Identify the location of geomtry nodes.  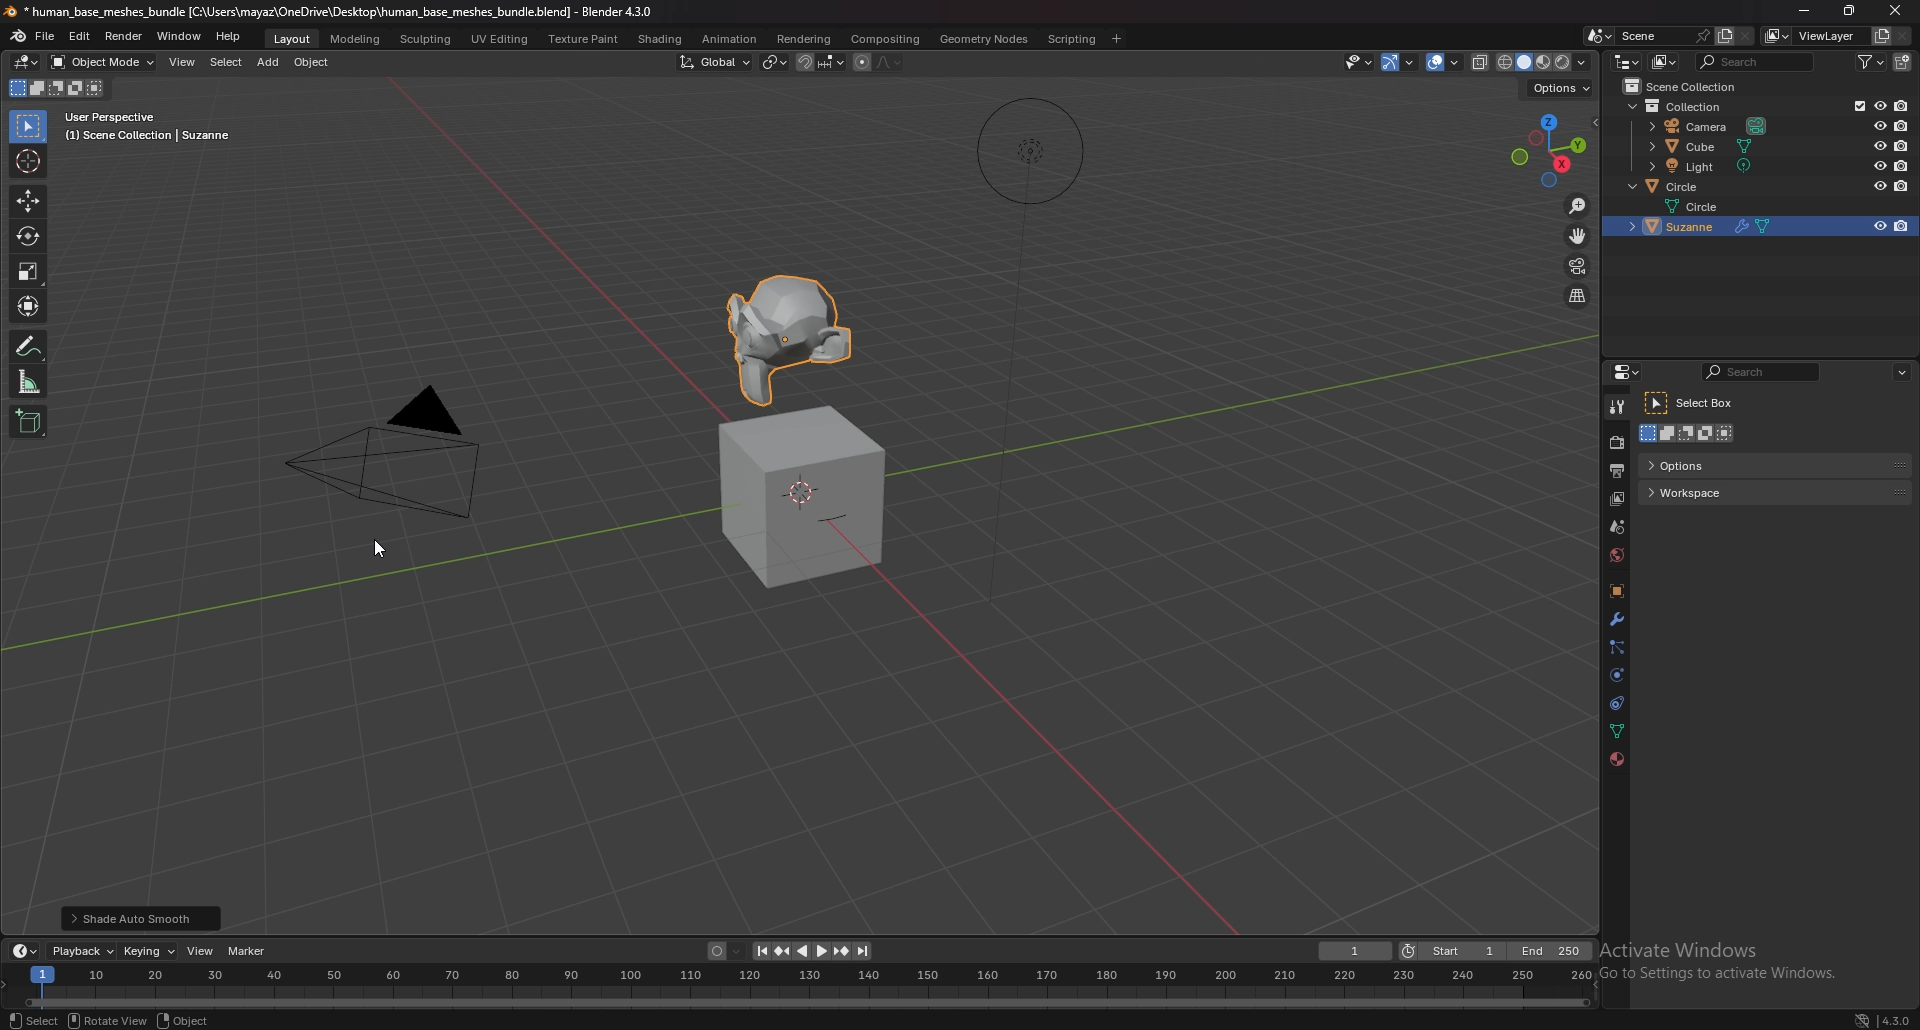
(983, 39).